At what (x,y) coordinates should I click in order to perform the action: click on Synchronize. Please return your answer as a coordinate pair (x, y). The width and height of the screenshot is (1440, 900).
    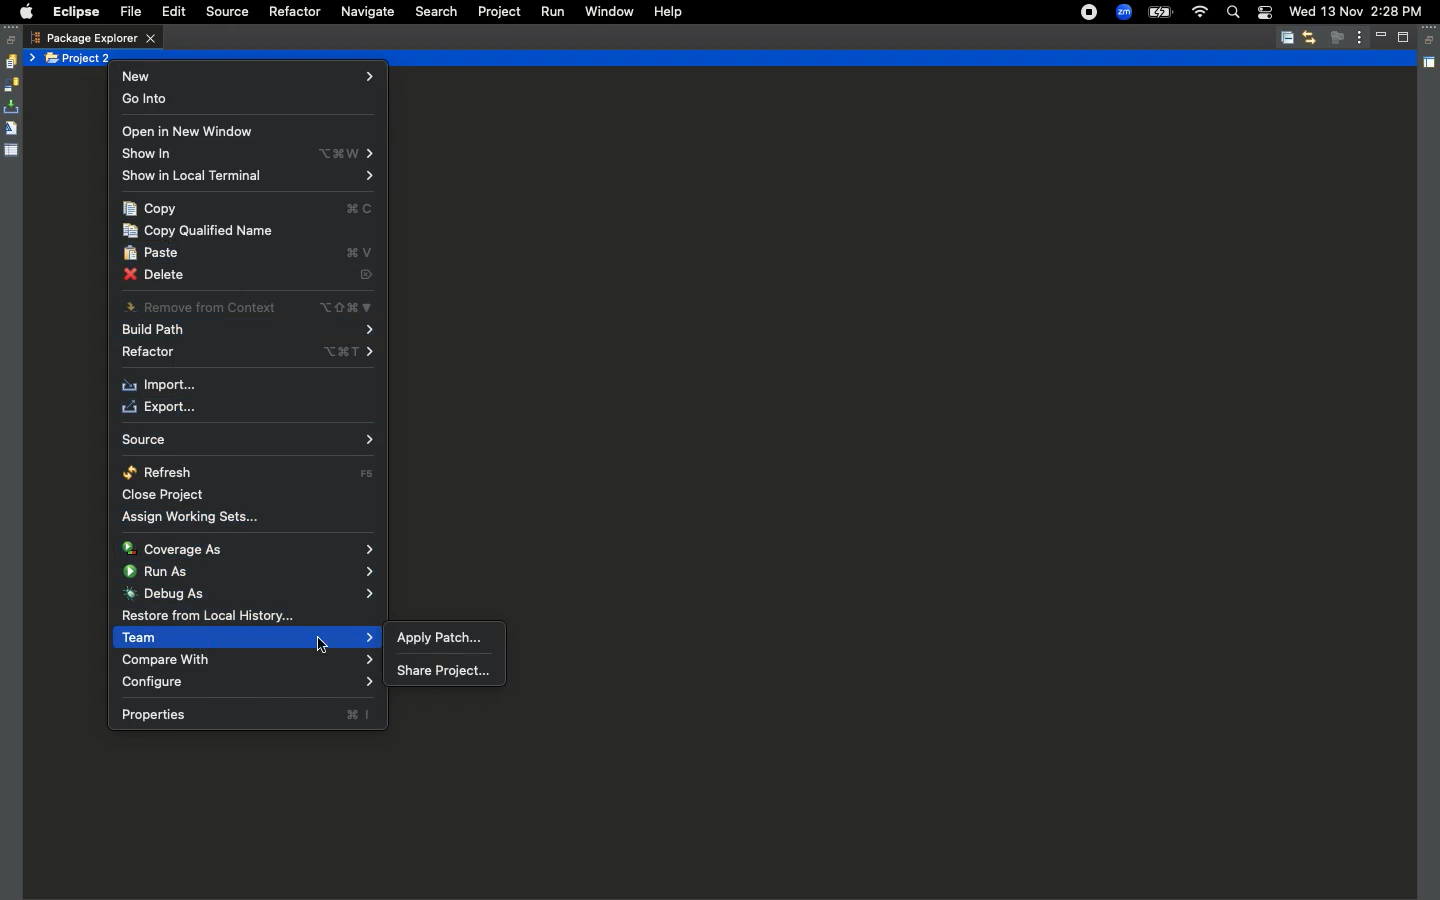
    Looking at the image, I should click on (11, 85).